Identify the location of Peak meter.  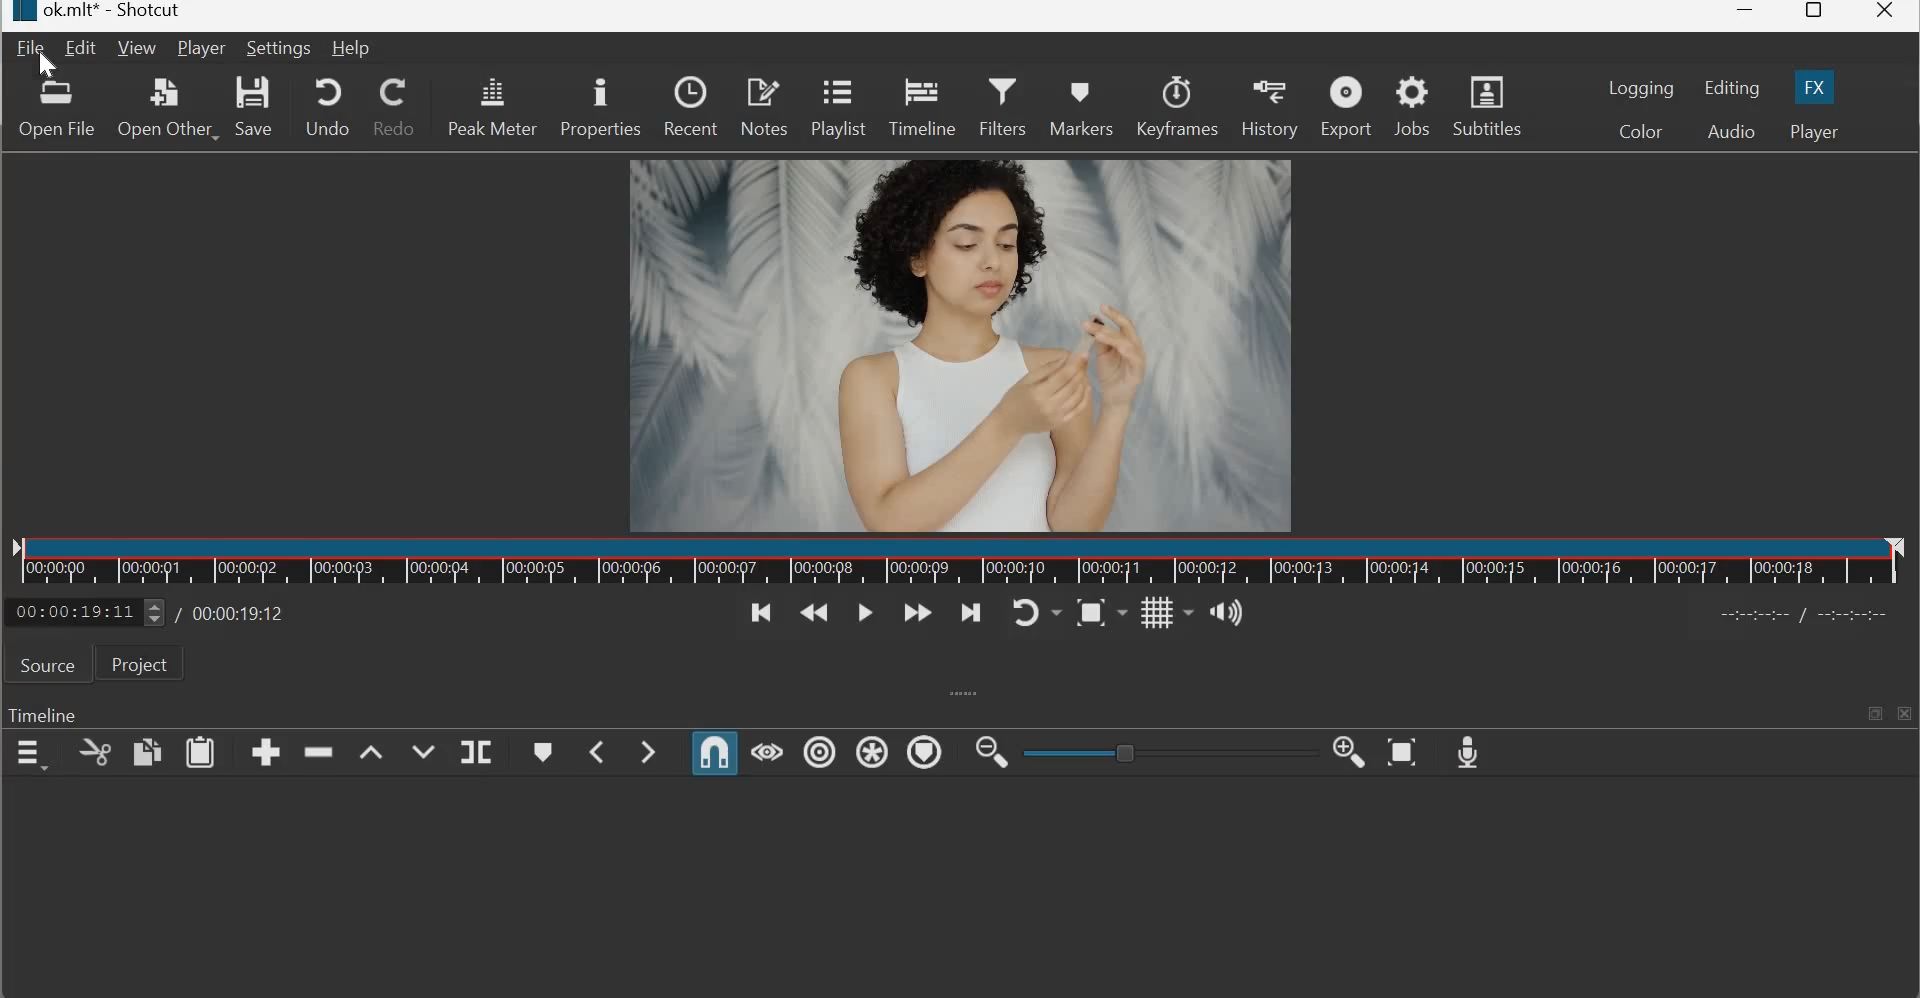
(491, 105).